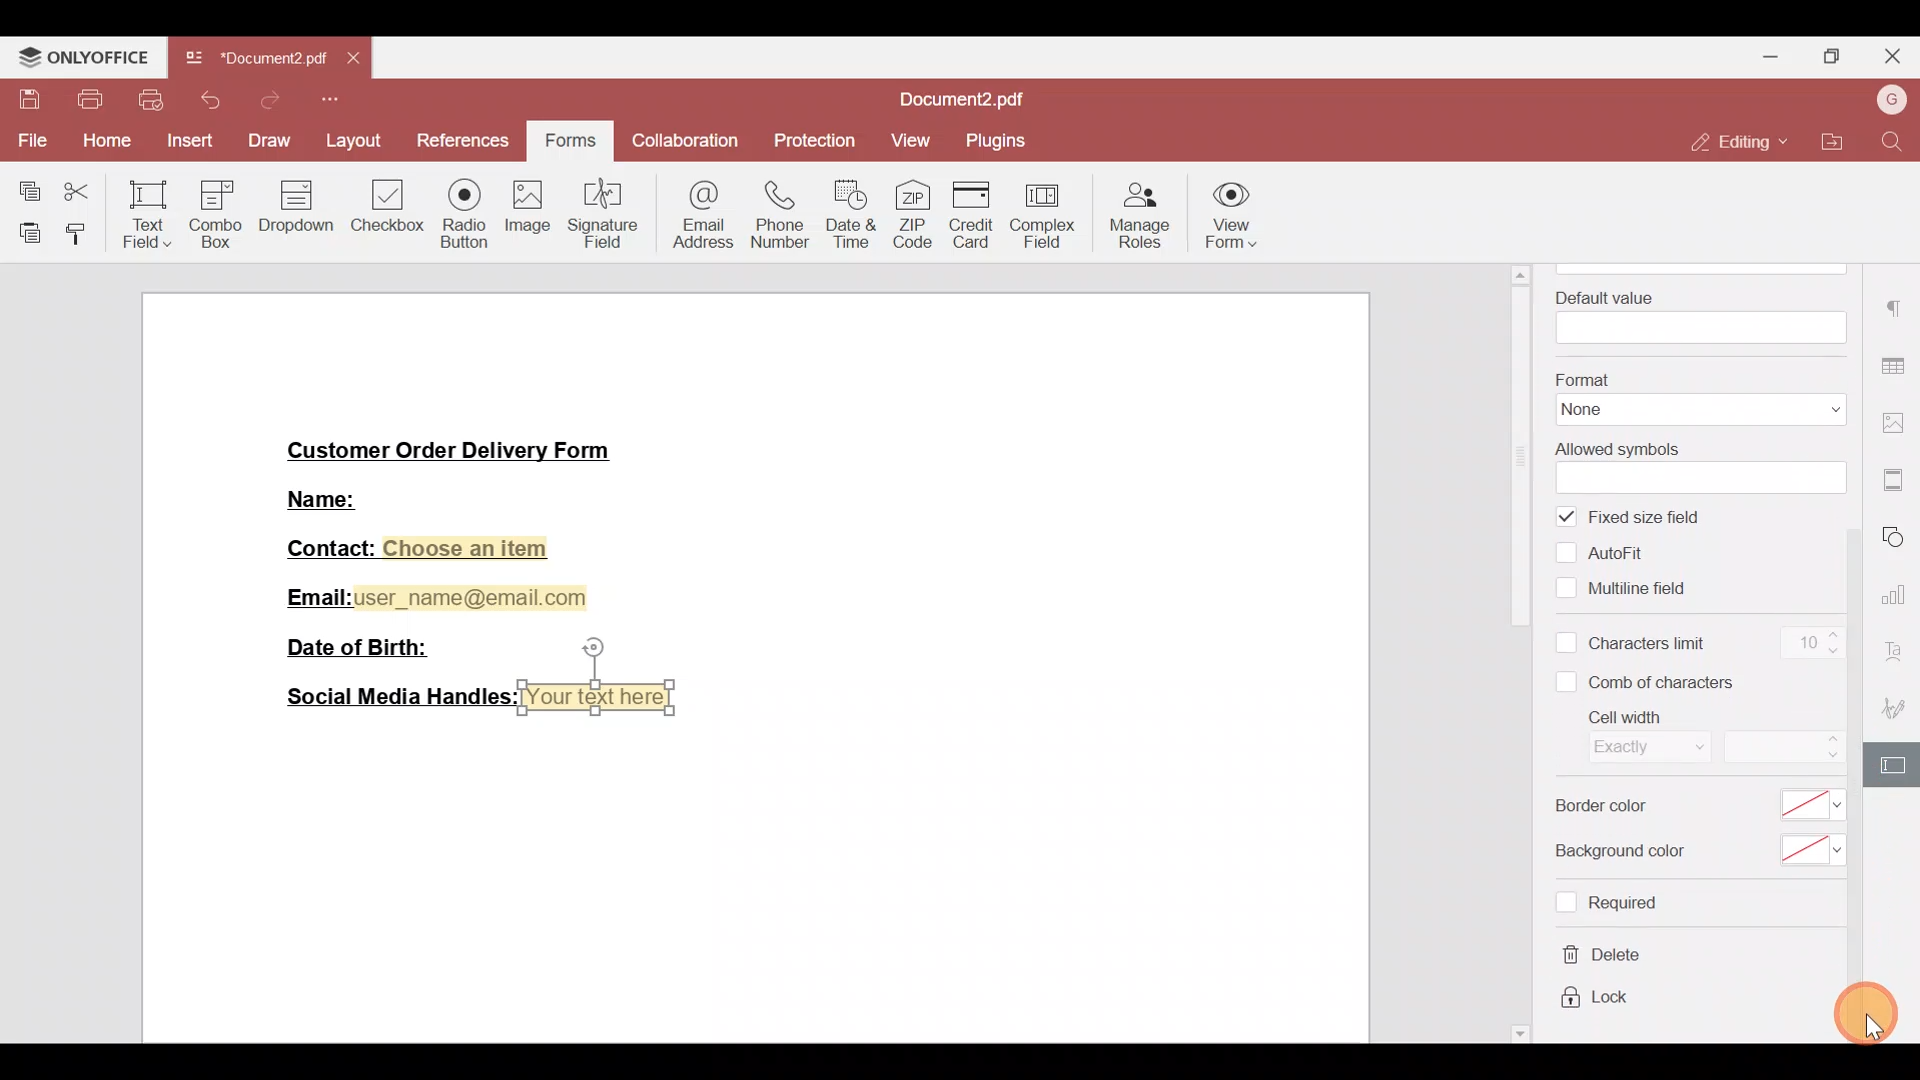 Image resolution: width=1920 pixels, height=1080 pixels. I want to click on Character limit count, so click(1807, 645).